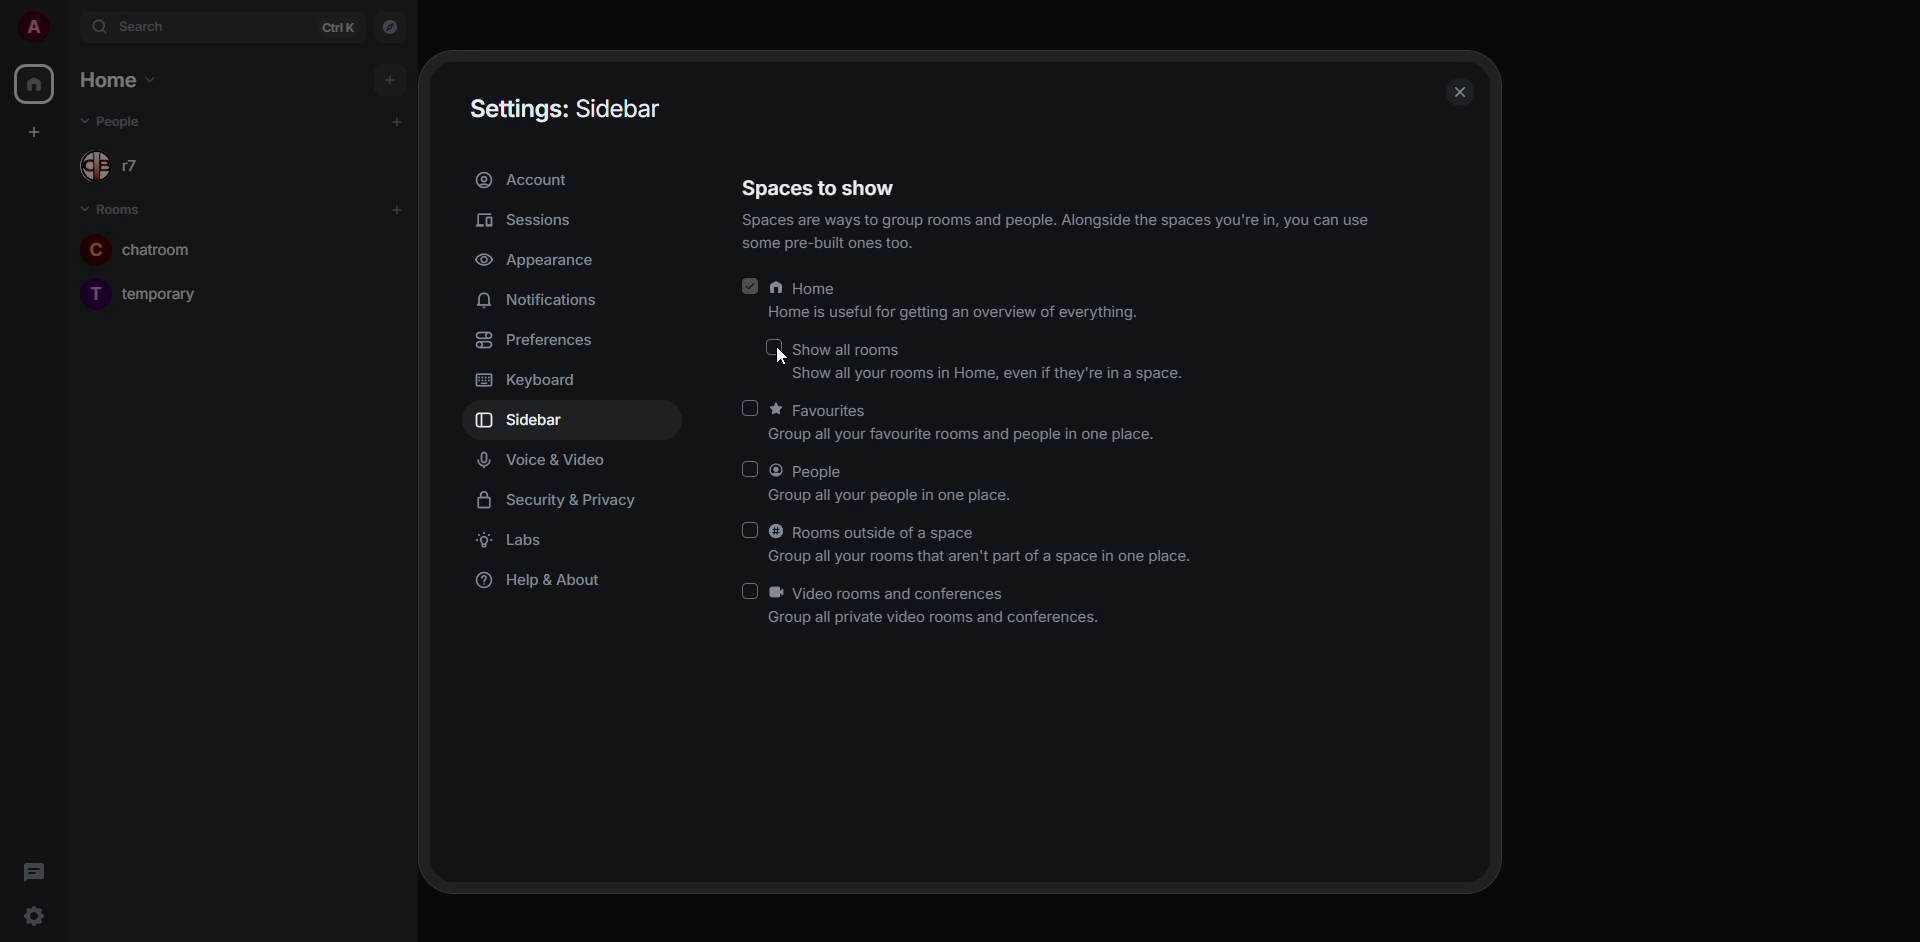 The width and height of the screenshot is (1920, 942). Describe the element at coordinates (754, 408) in the screenshot. I see `click to enable` at that location.